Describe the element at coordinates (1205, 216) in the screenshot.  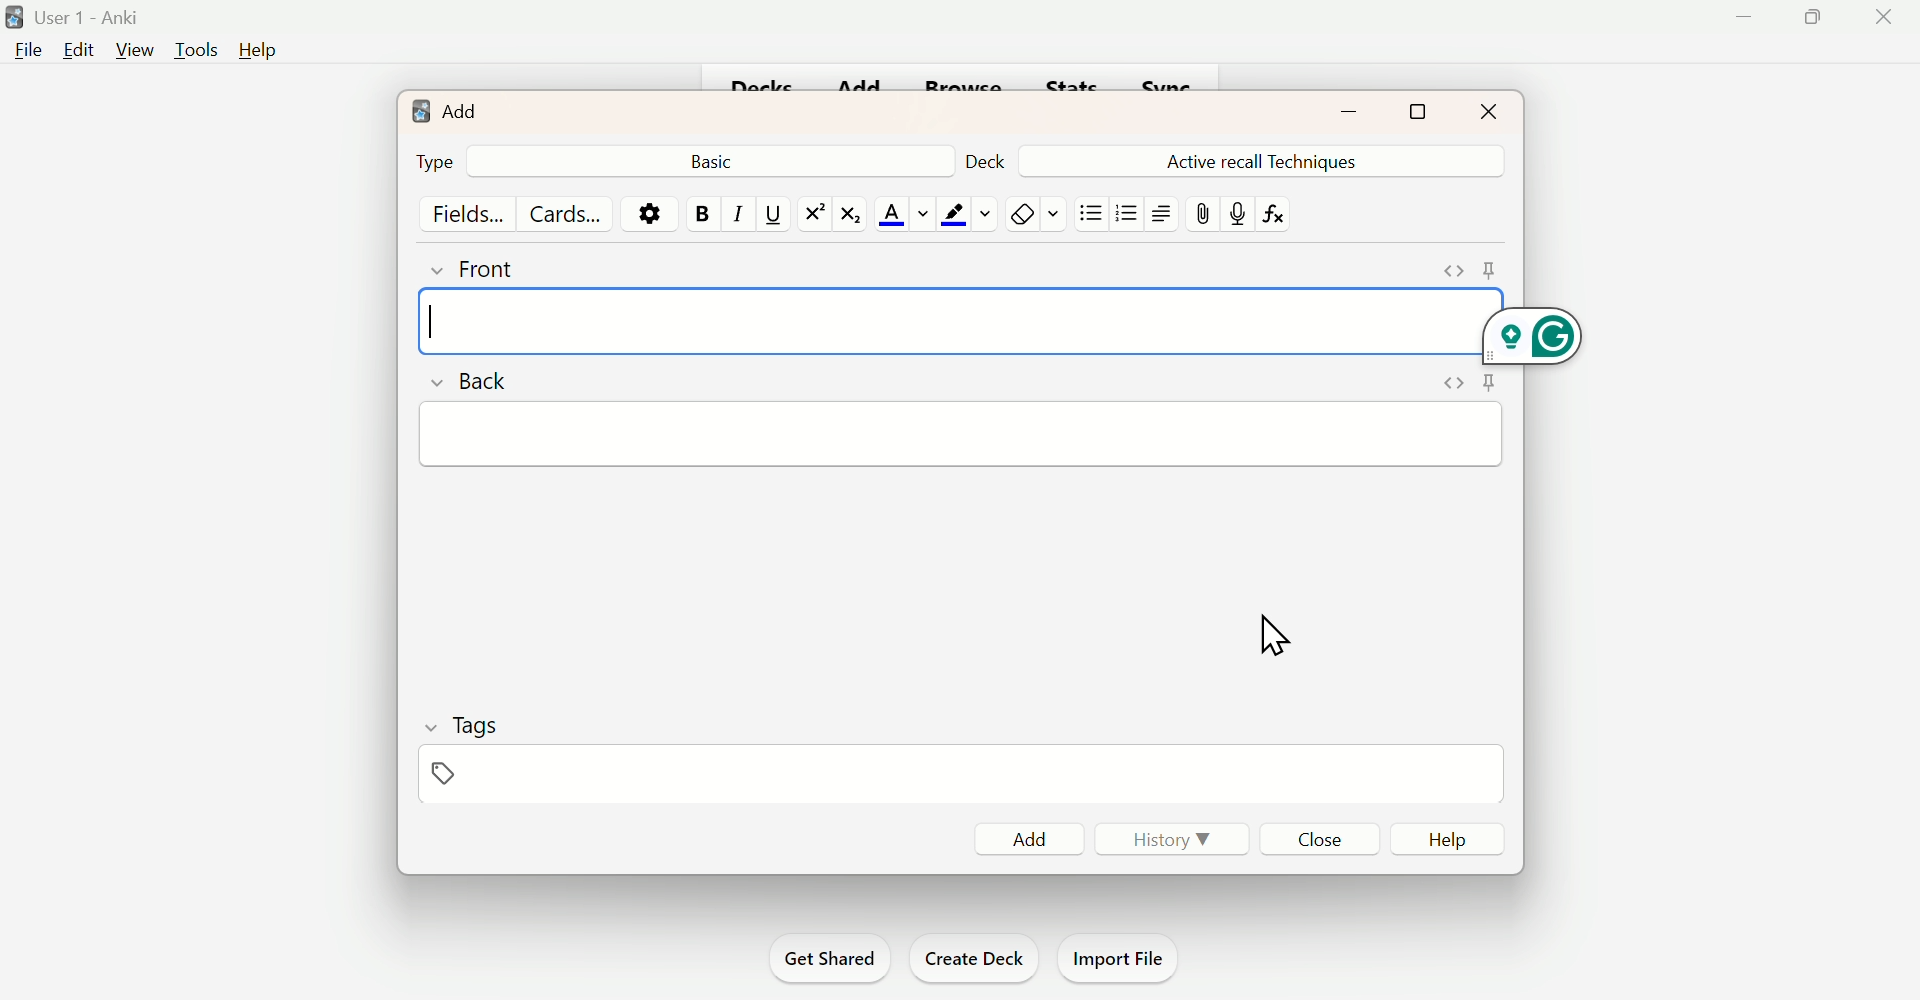
I see `Attach file` at that location.